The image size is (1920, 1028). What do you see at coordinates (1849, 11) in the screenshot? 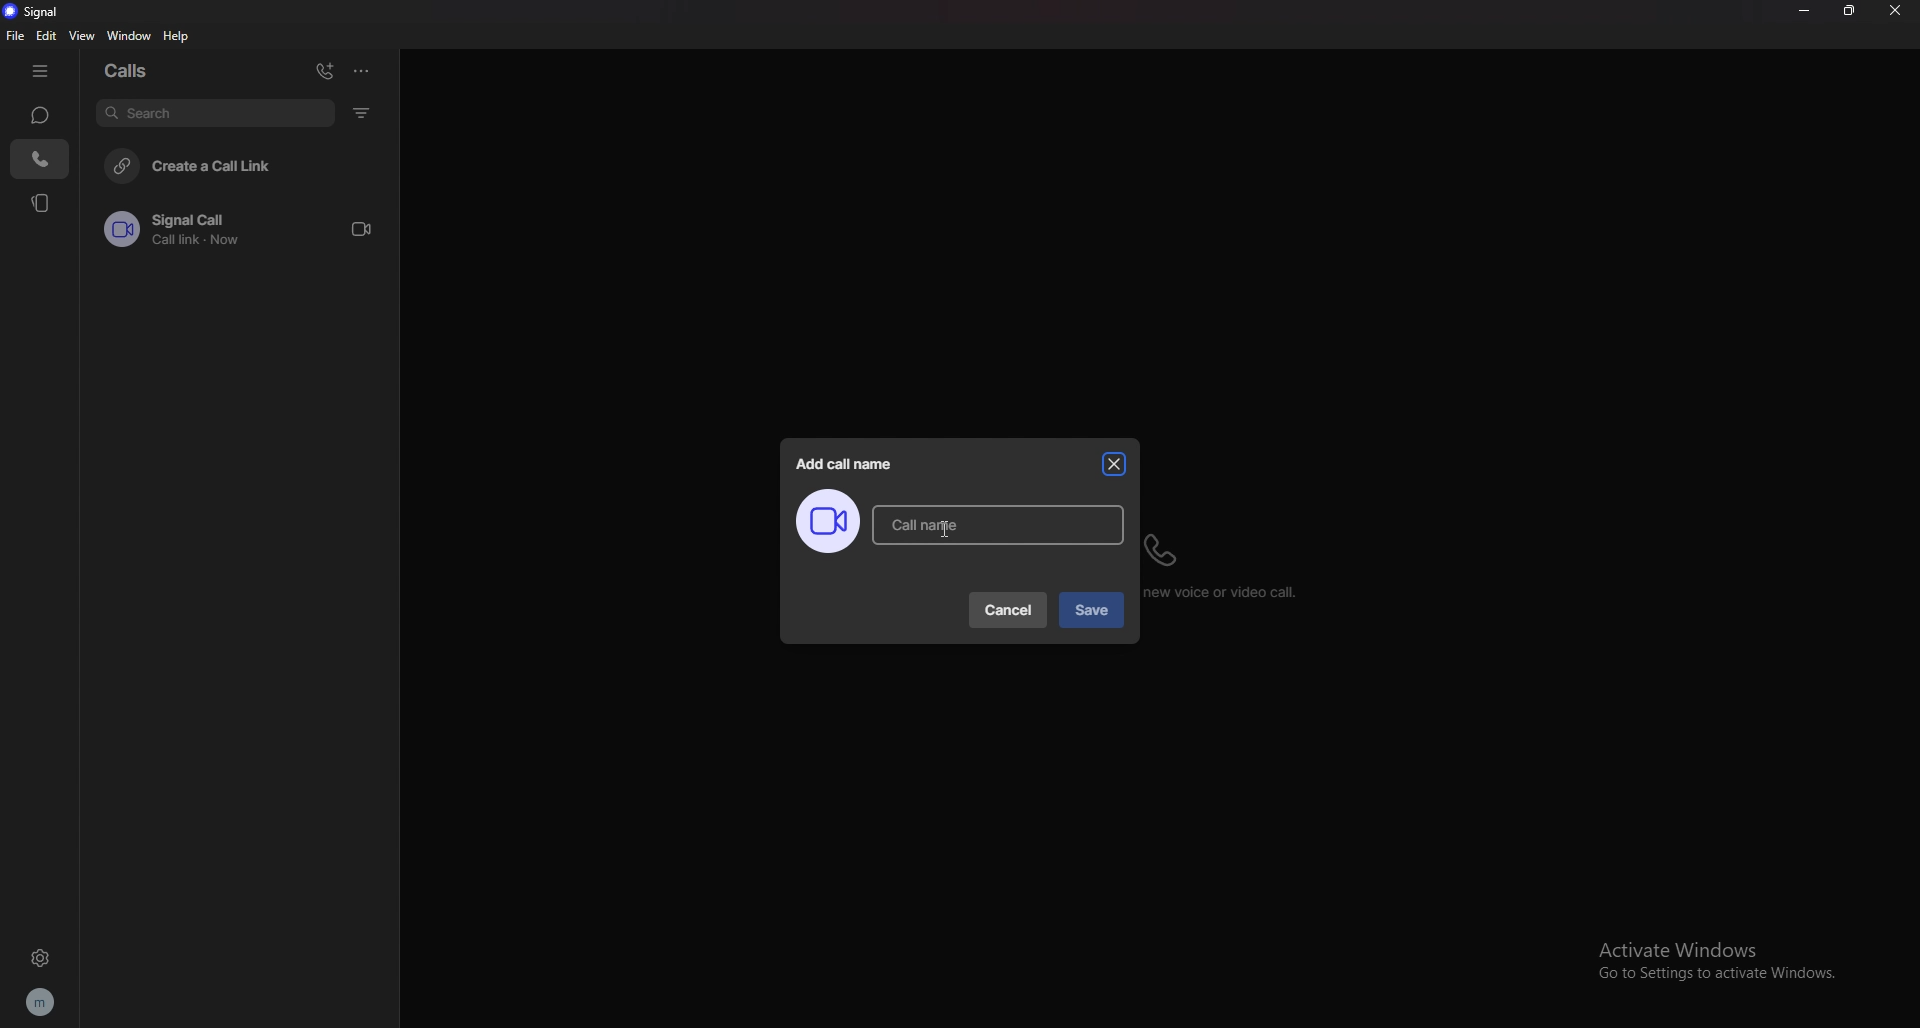
I see `resize` at bounding box center [1849, 11].